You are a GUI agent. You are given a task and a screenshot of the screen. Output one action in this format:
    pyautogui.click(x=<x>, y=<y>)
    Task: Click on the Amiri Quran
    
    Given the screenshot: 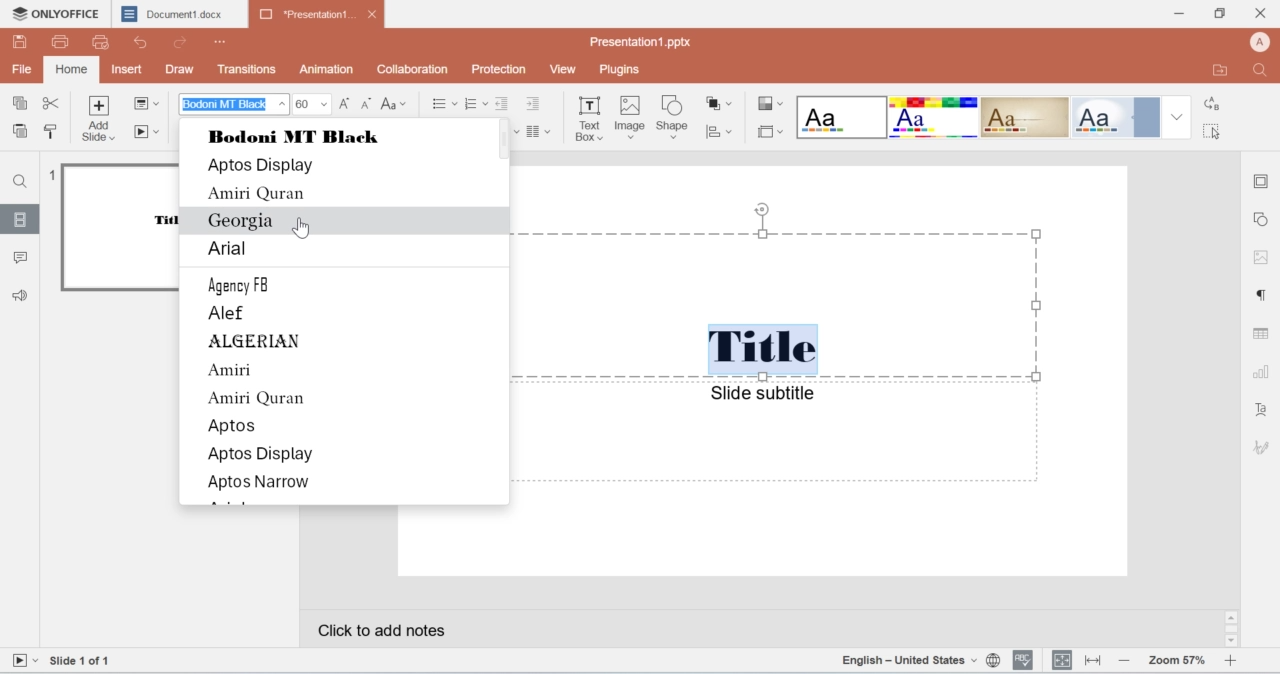 What is the action you would take?
    pyautogui.click(x=255, y=398)
    